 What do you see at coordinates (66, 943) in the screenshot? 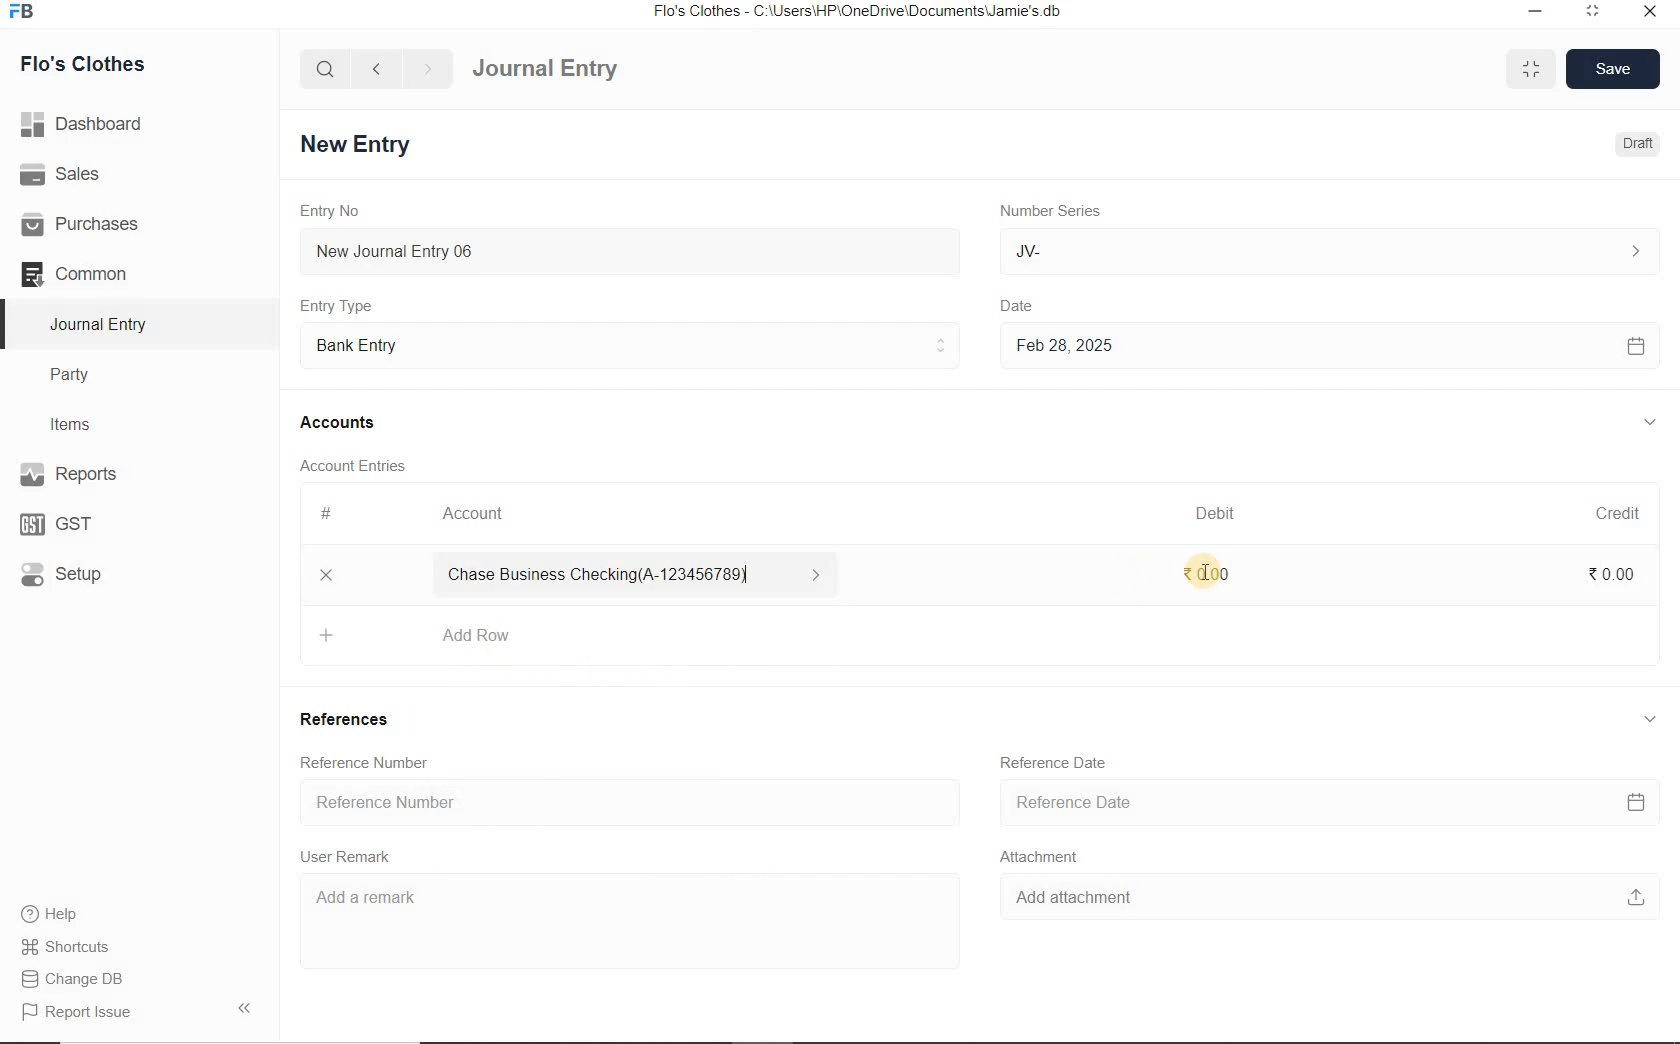
I see `Shortcuts` at bounding box center [66, 943].